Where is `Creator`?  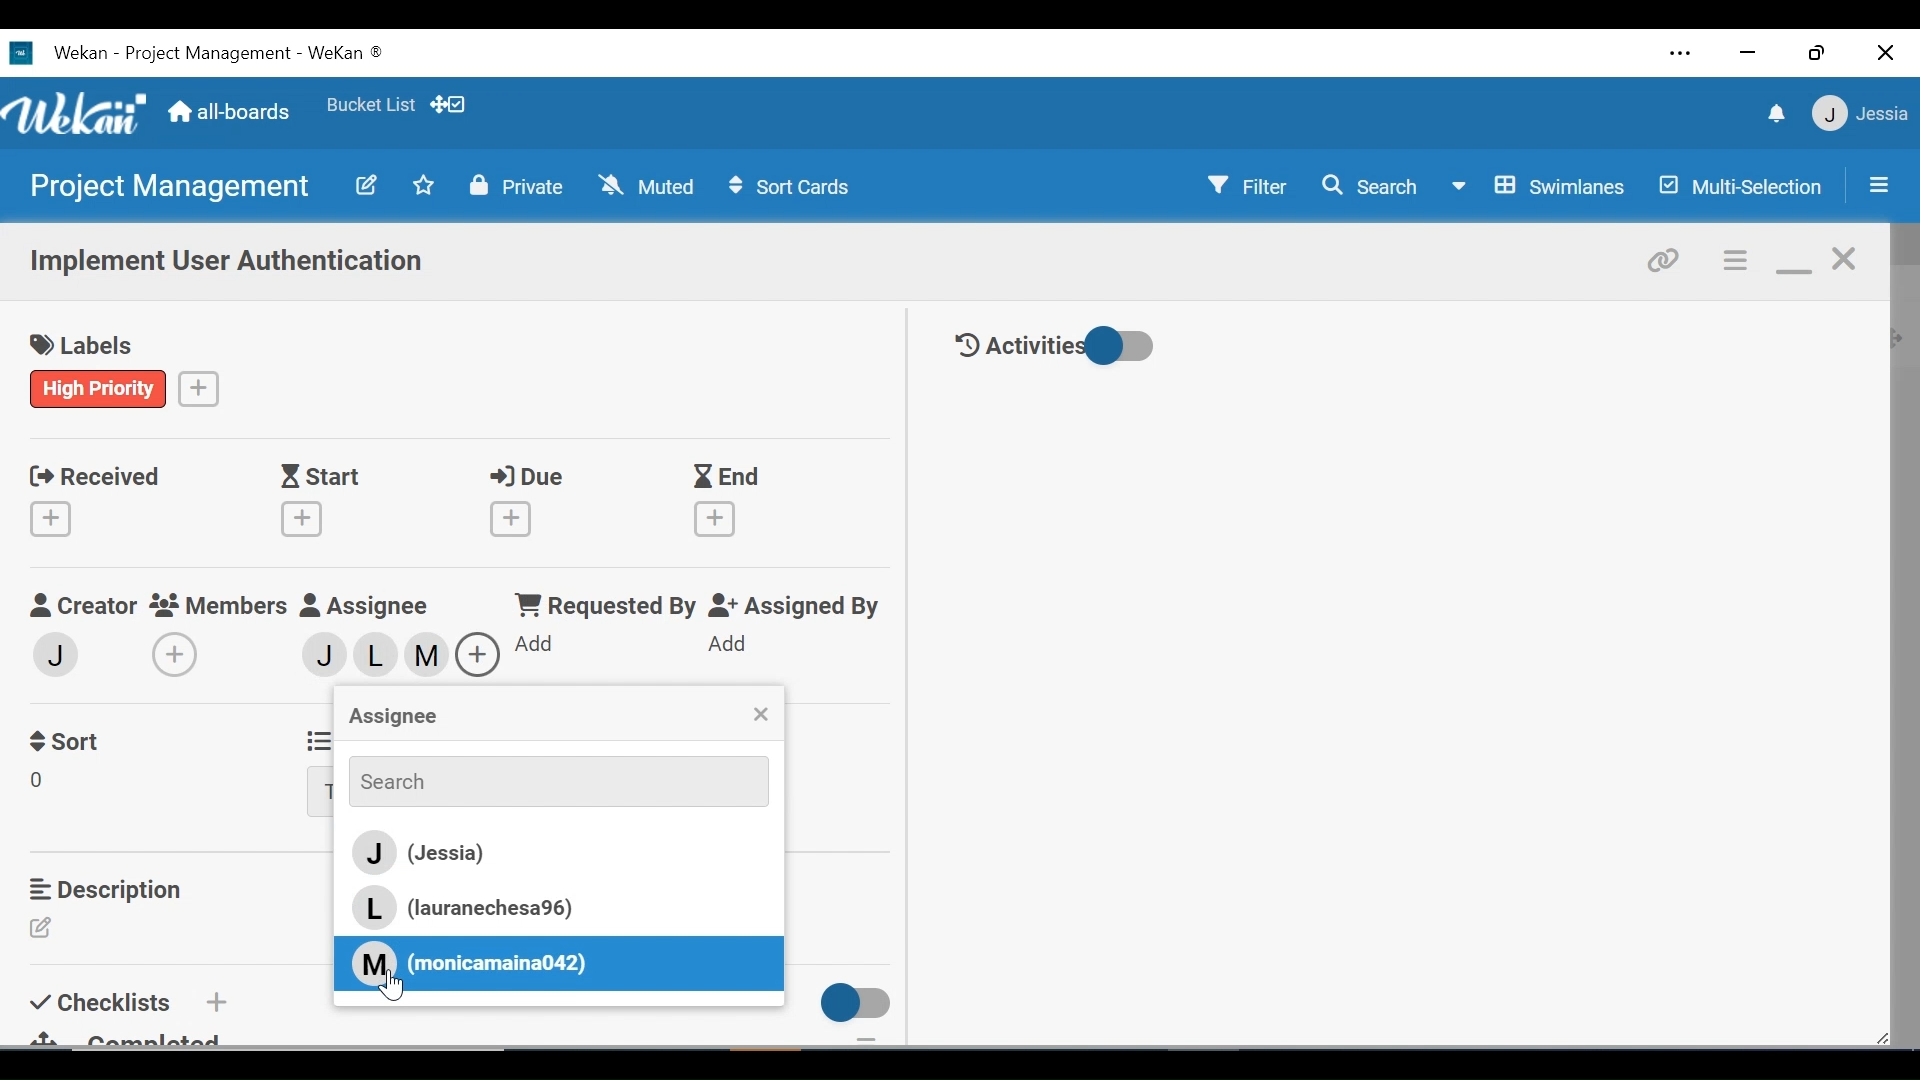
Creator is located at coordinates (82, 606).